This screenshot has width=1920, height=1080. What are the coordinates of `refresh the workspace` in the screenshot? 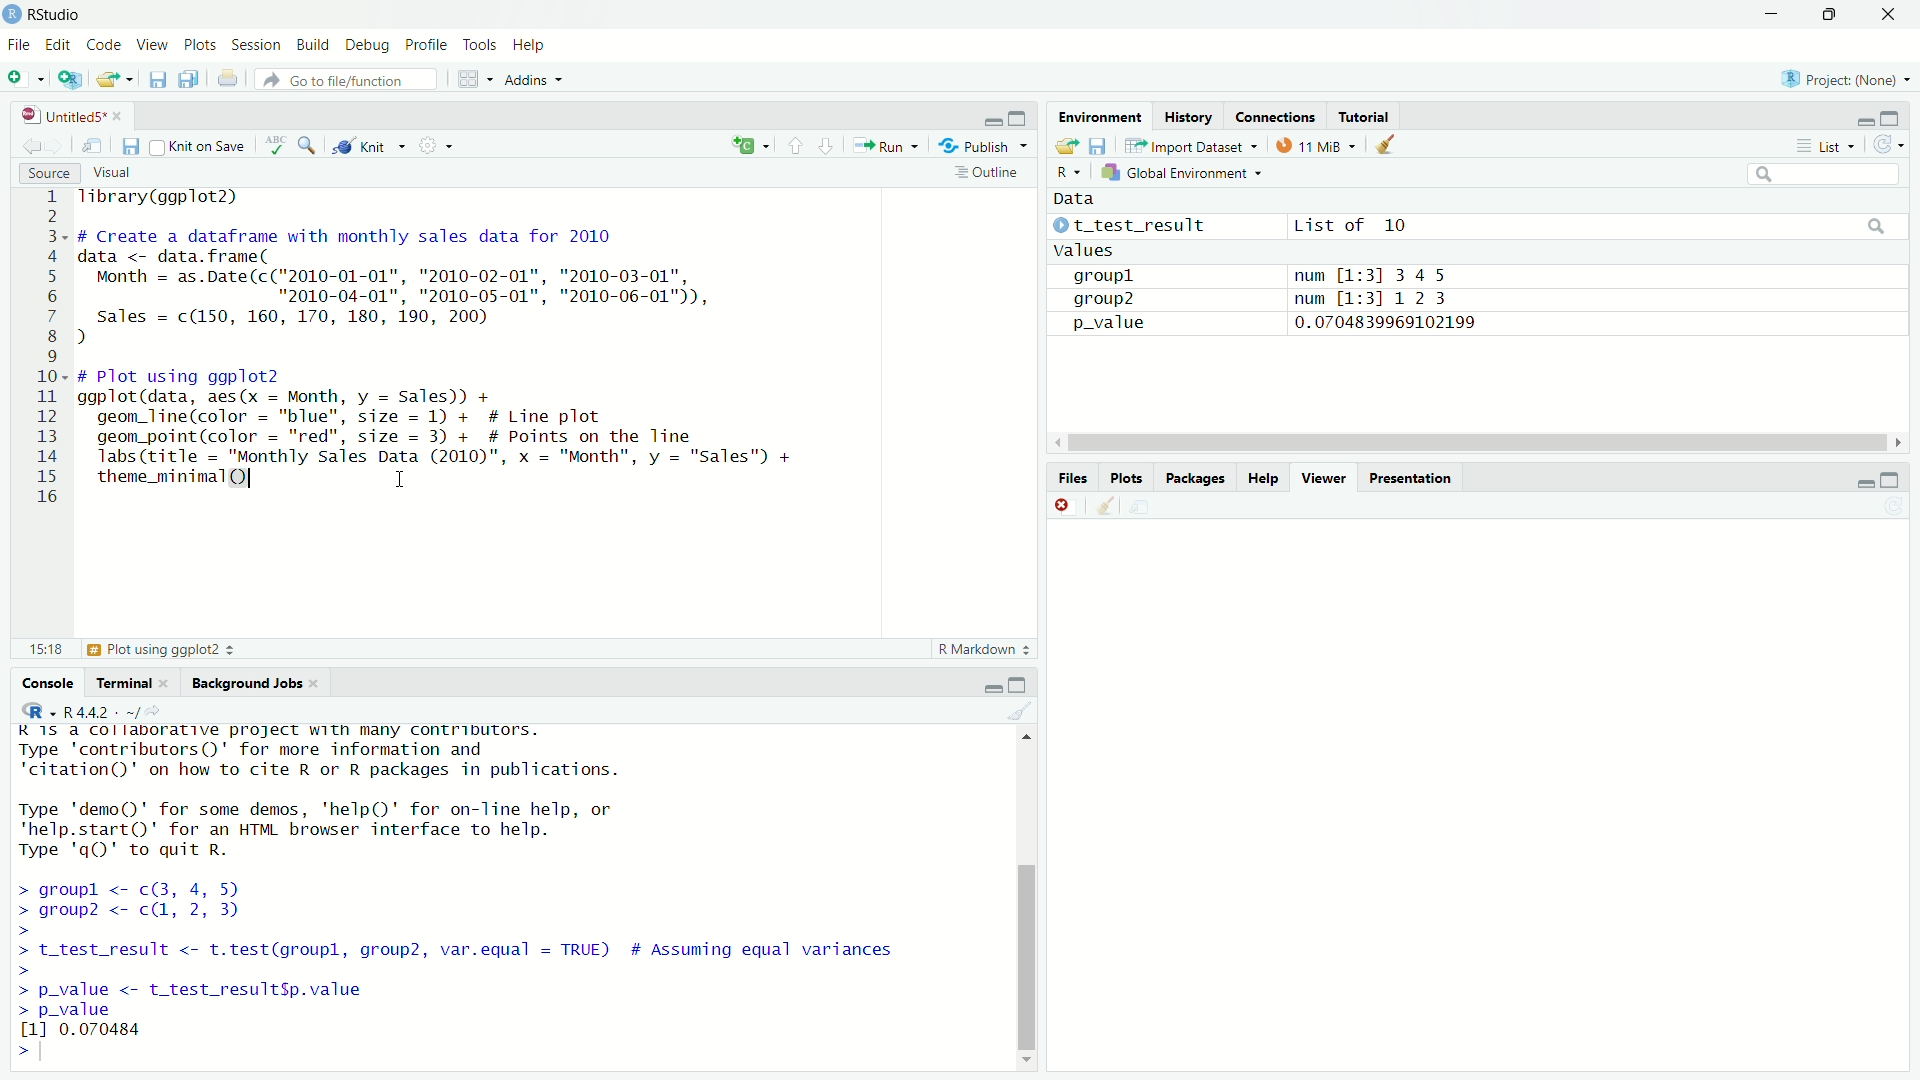 It's located at (1889, 147).